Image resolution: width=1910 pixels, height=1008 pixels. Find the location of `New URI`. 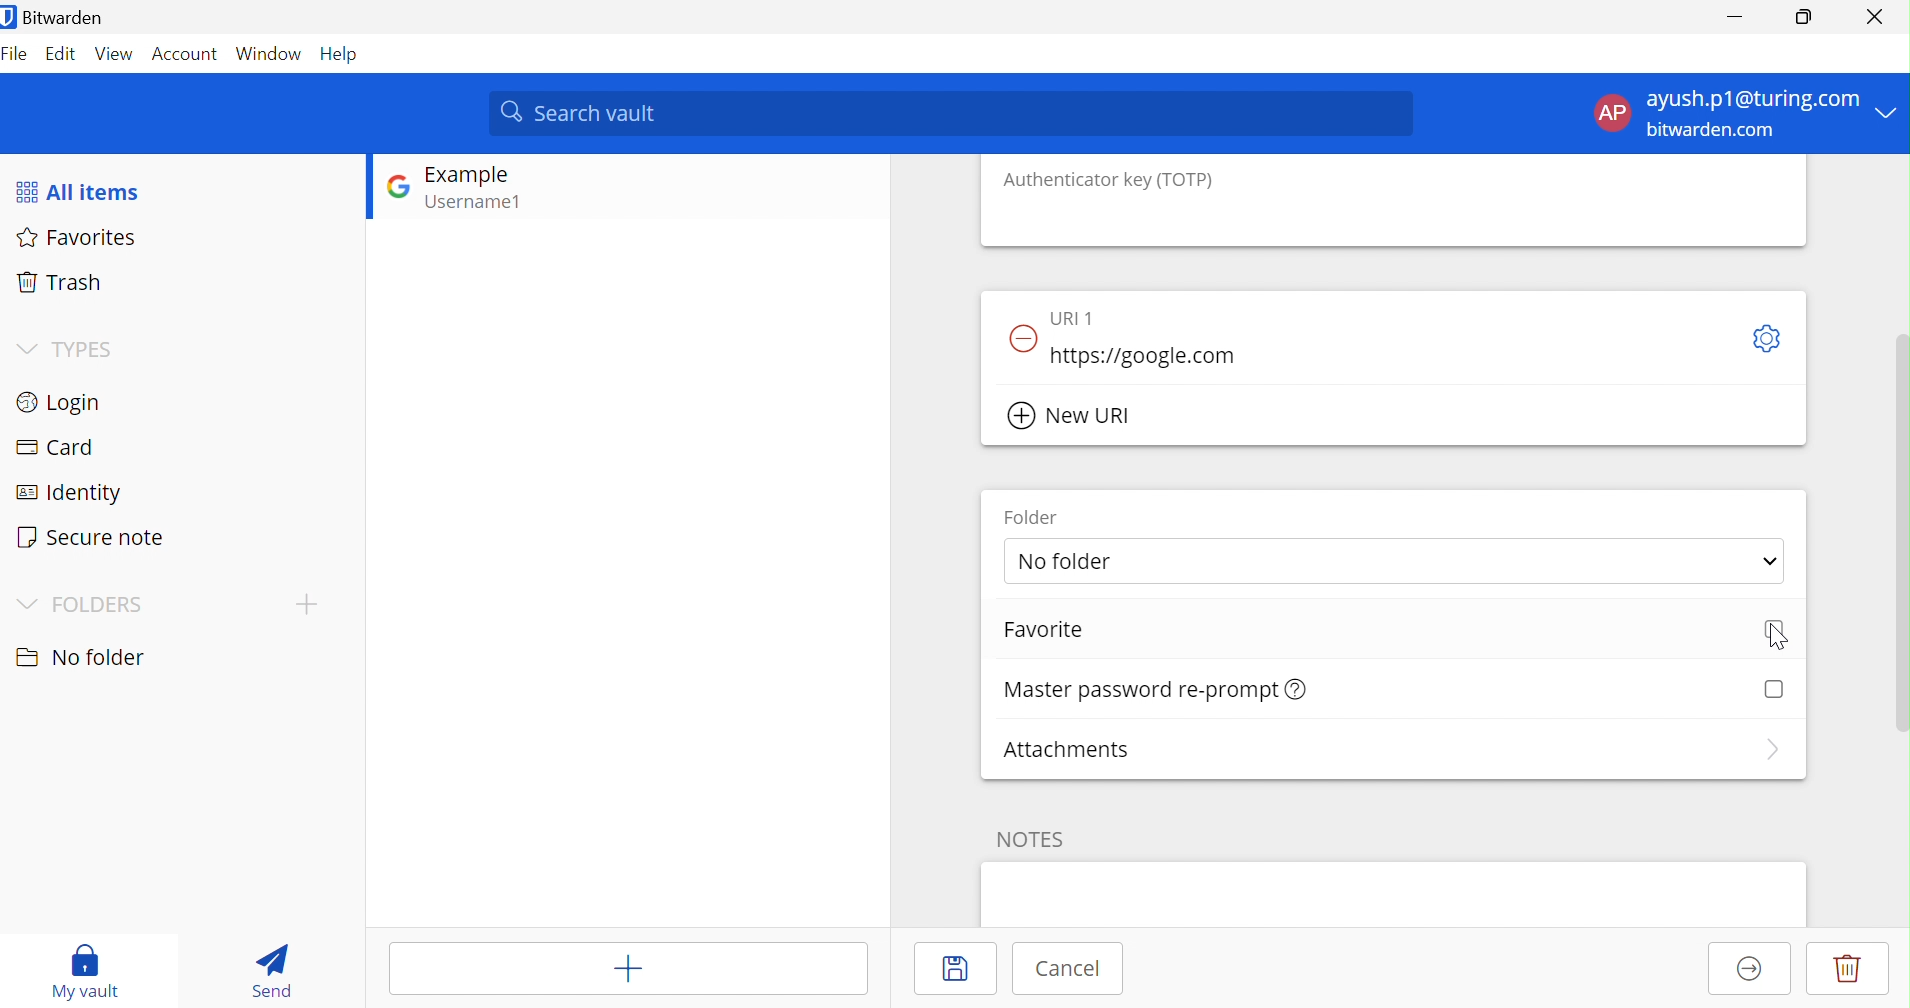

New URI is located at coordinates (1075, 417).